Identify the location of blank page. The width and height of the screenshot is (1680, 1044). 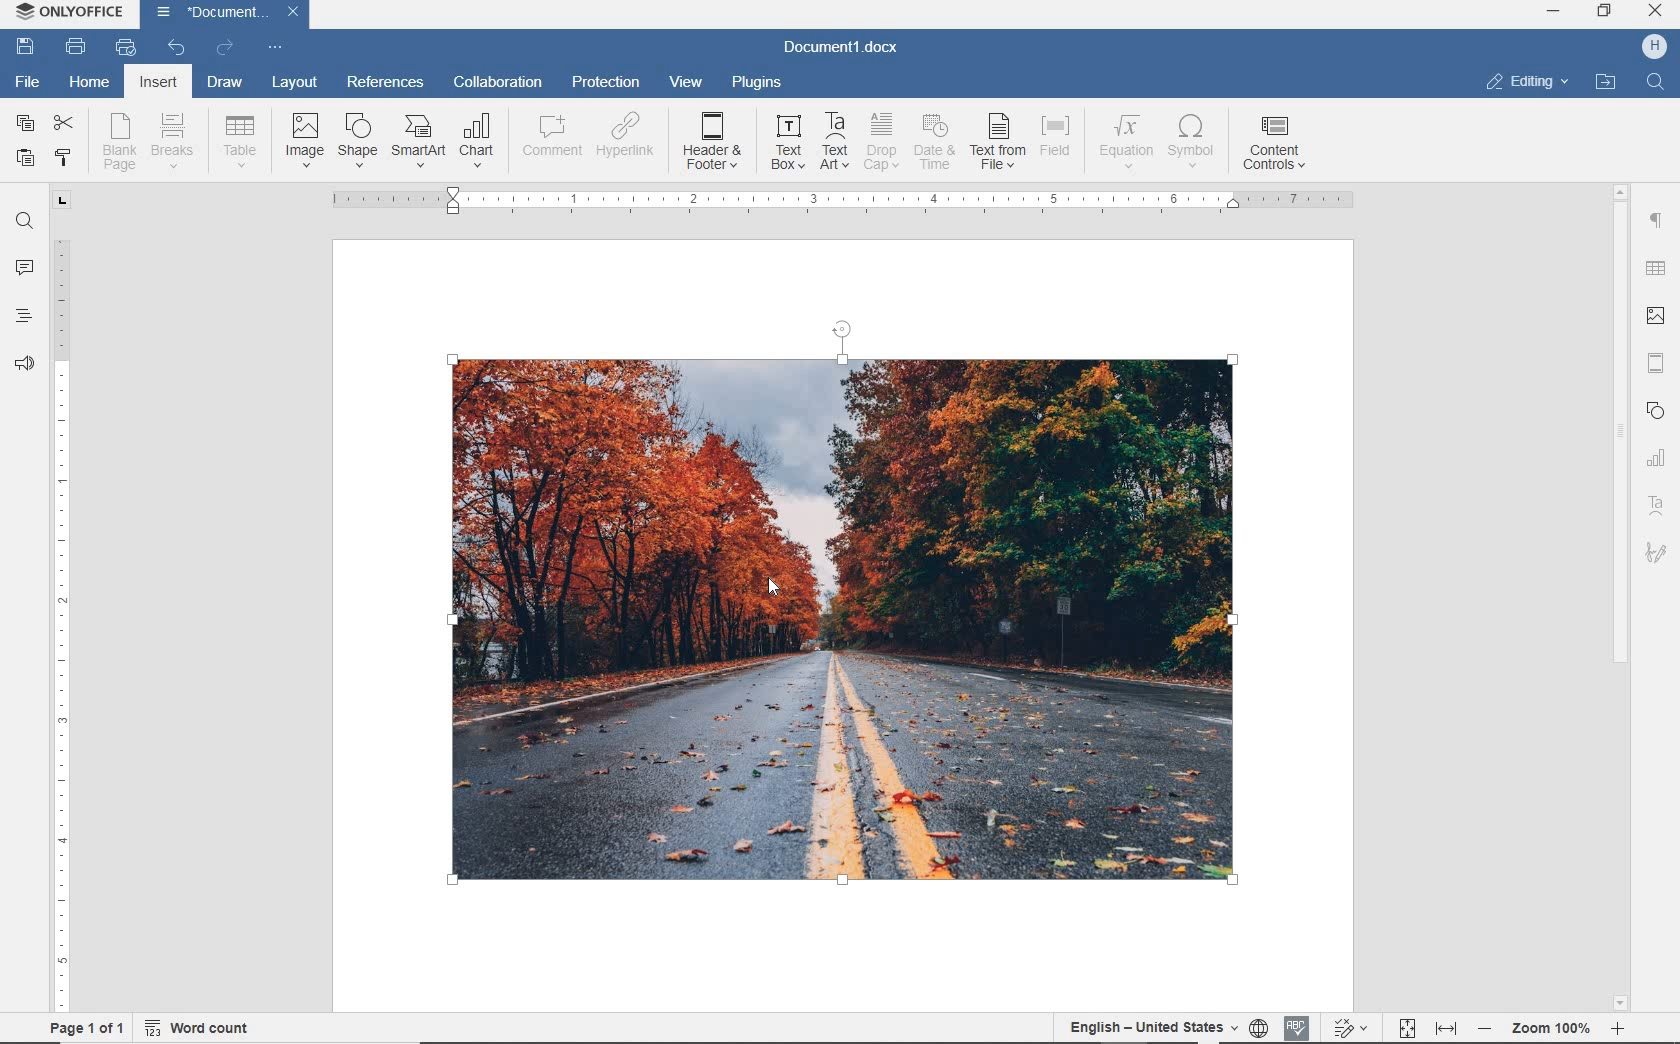
(118, 141).